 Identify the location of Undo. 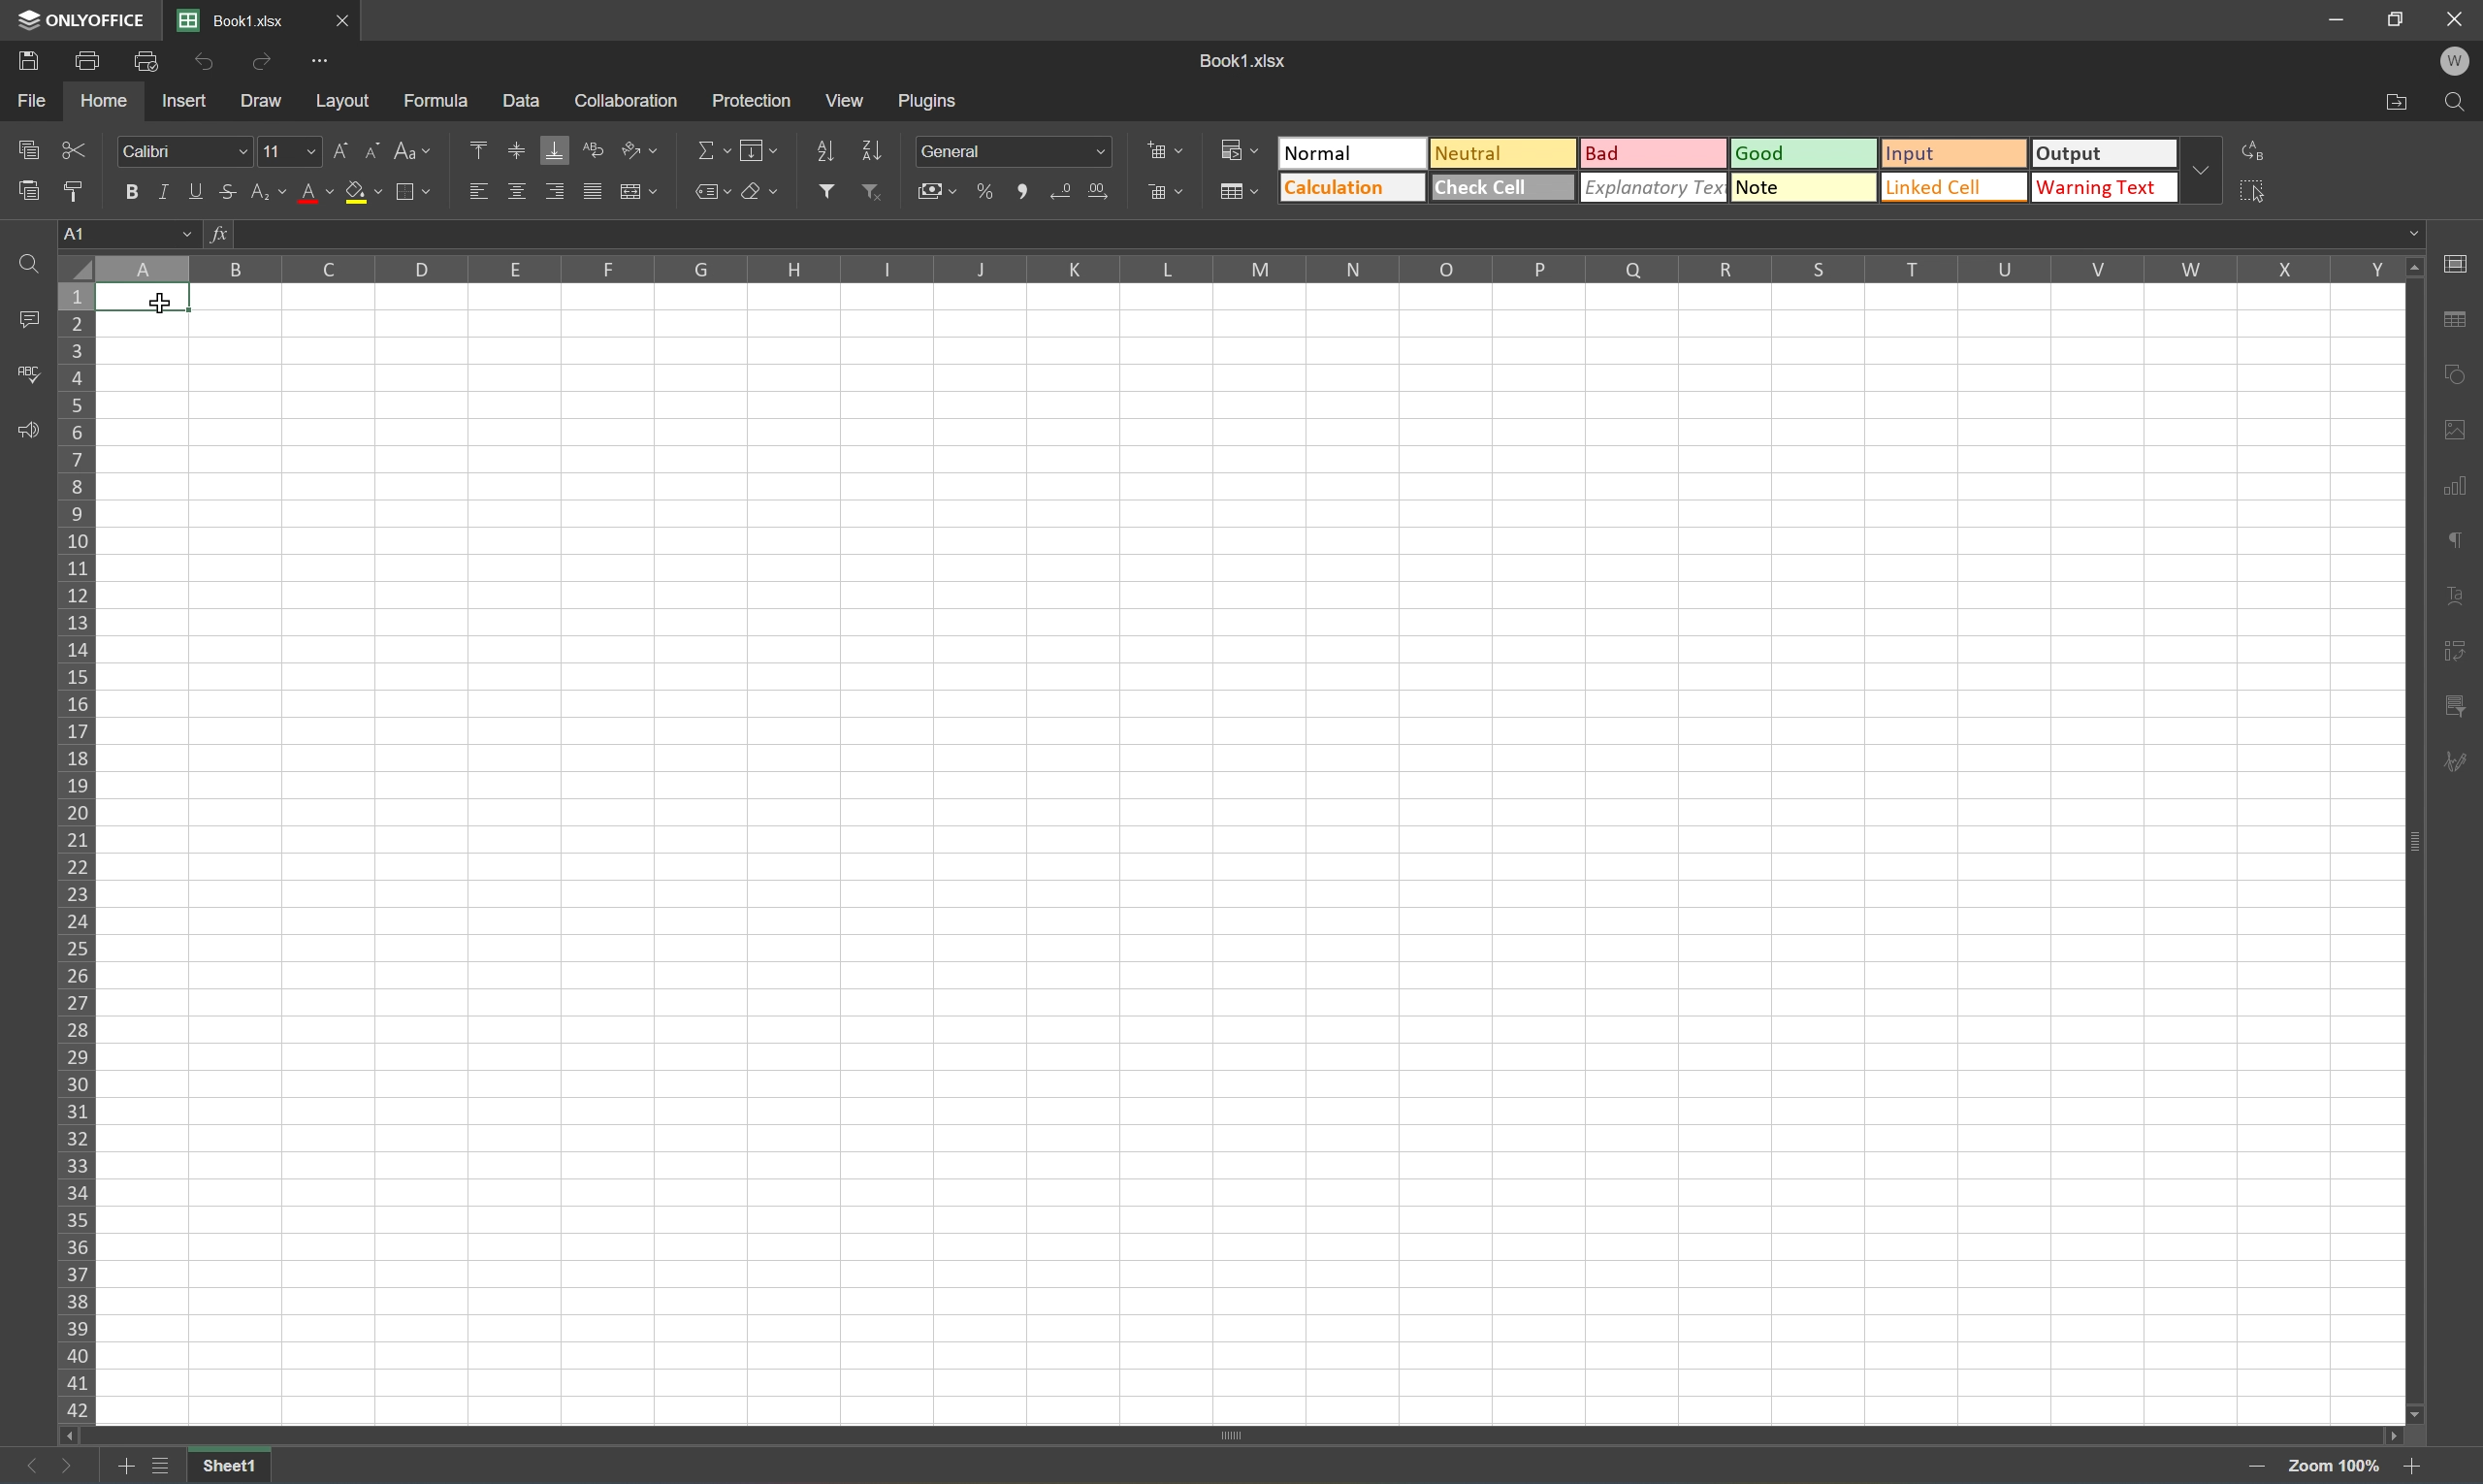
(207, 62).